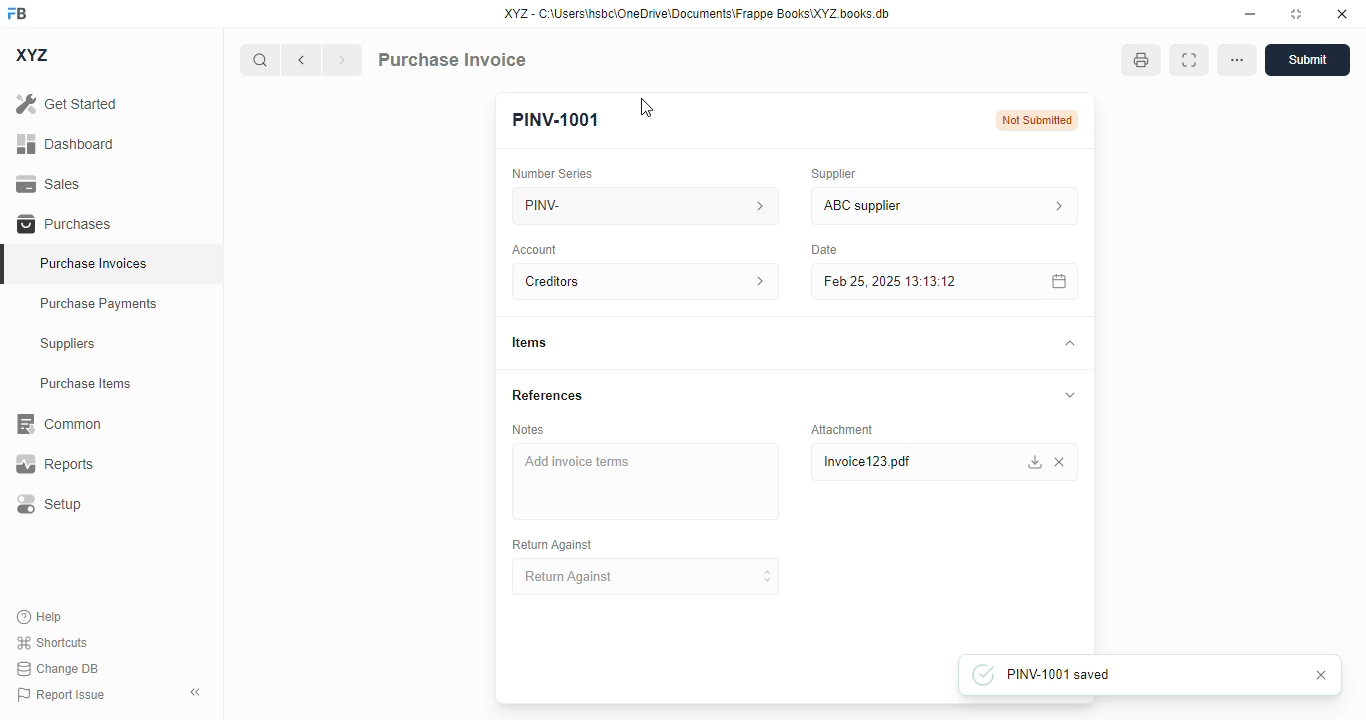  I want to click on change DB, so click(57, 669).